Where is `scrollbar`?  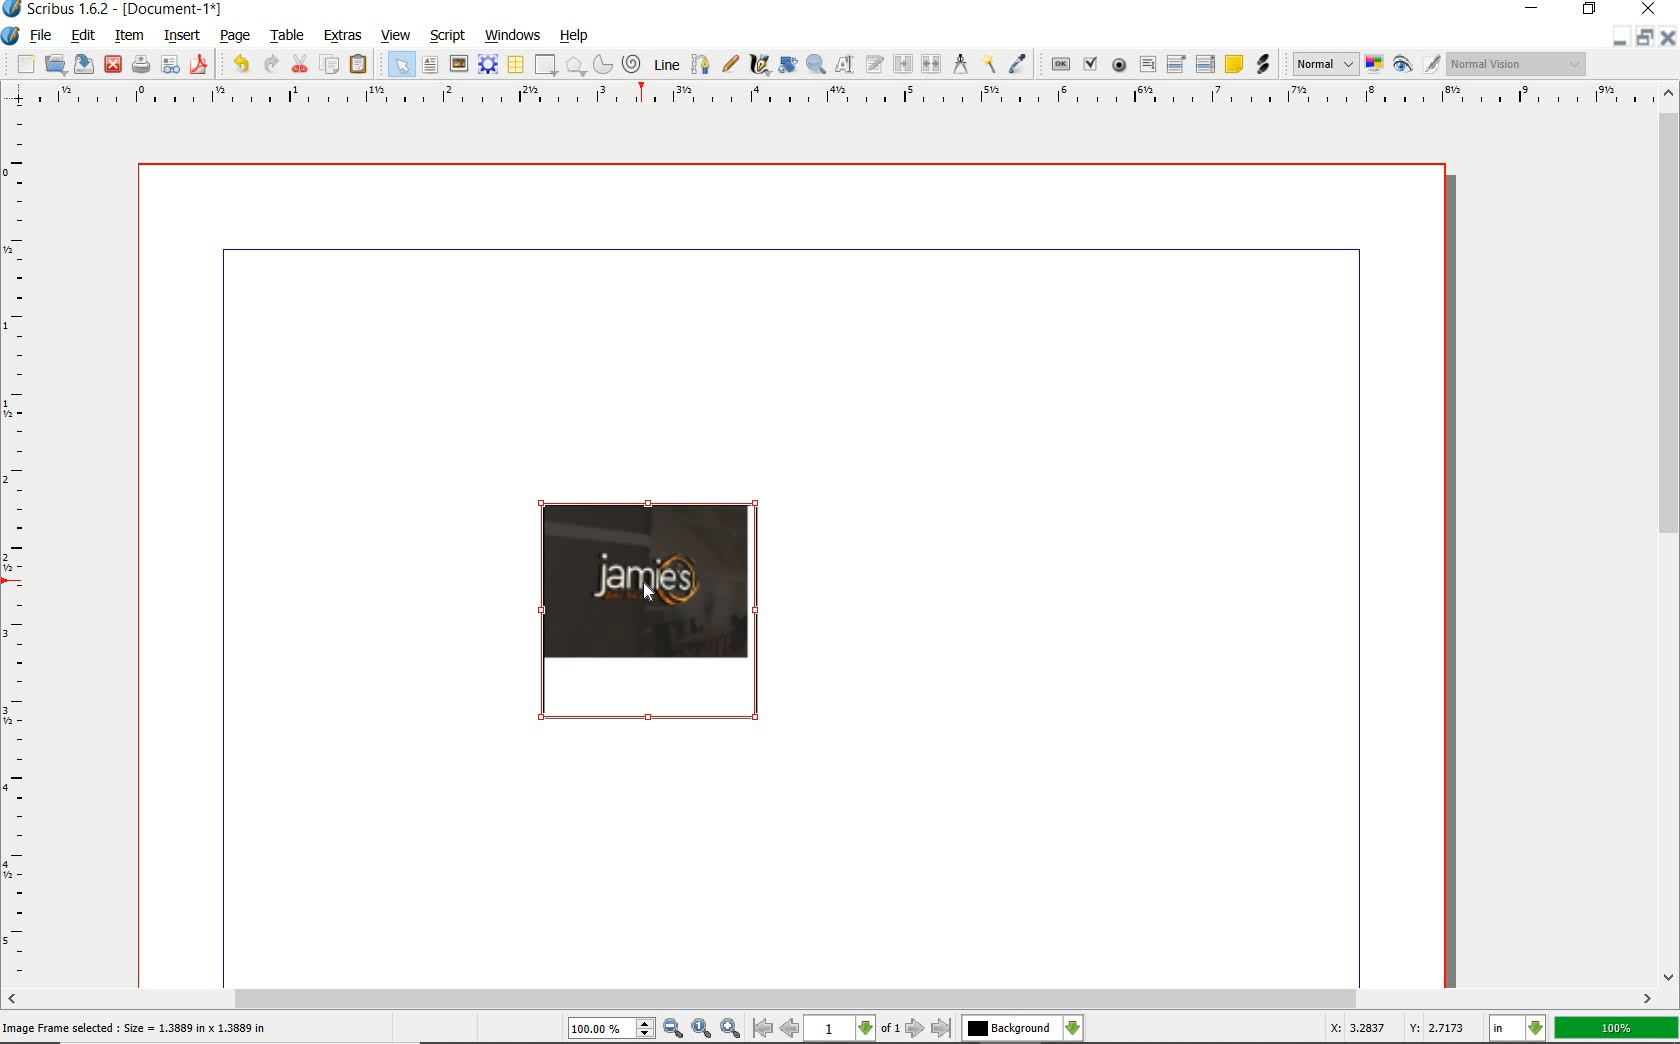
scrollbar is located at coordinates (1670, 535).